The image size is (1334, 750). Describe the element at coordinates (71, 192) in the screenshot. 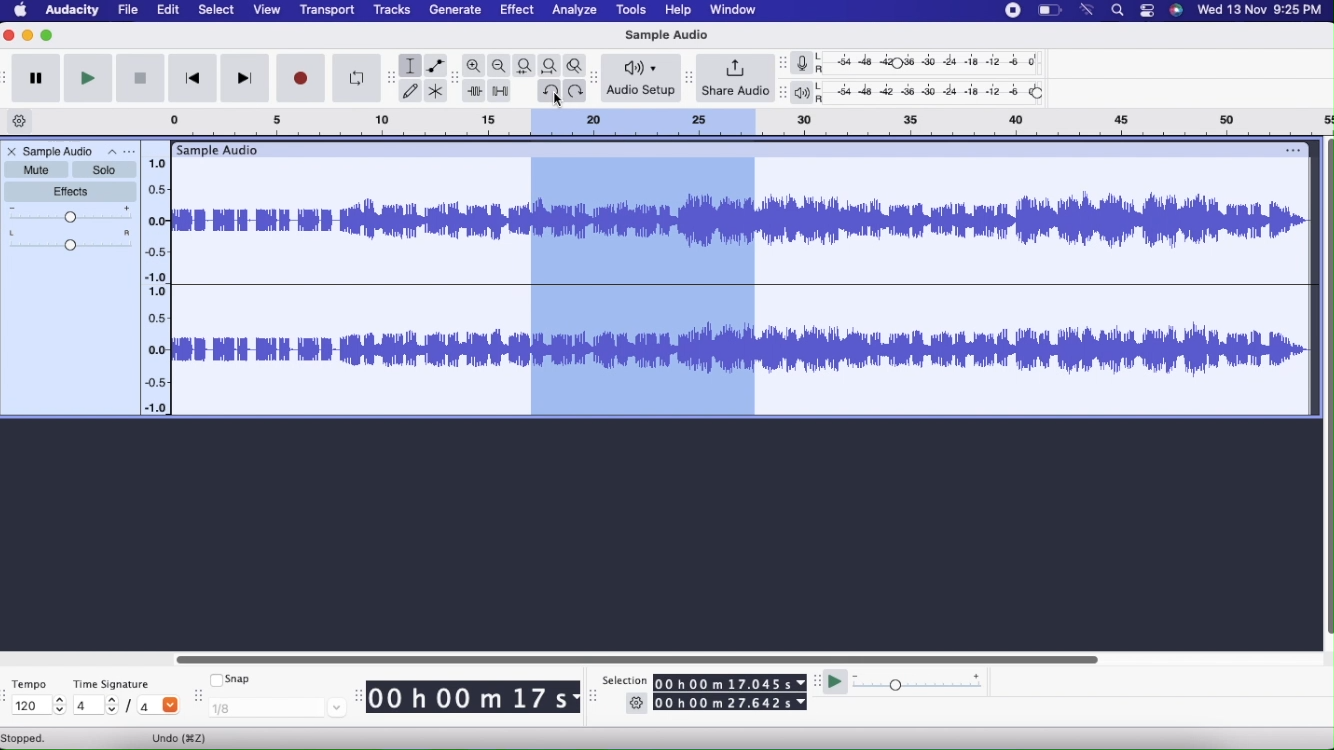

I see `Effects` at that location.